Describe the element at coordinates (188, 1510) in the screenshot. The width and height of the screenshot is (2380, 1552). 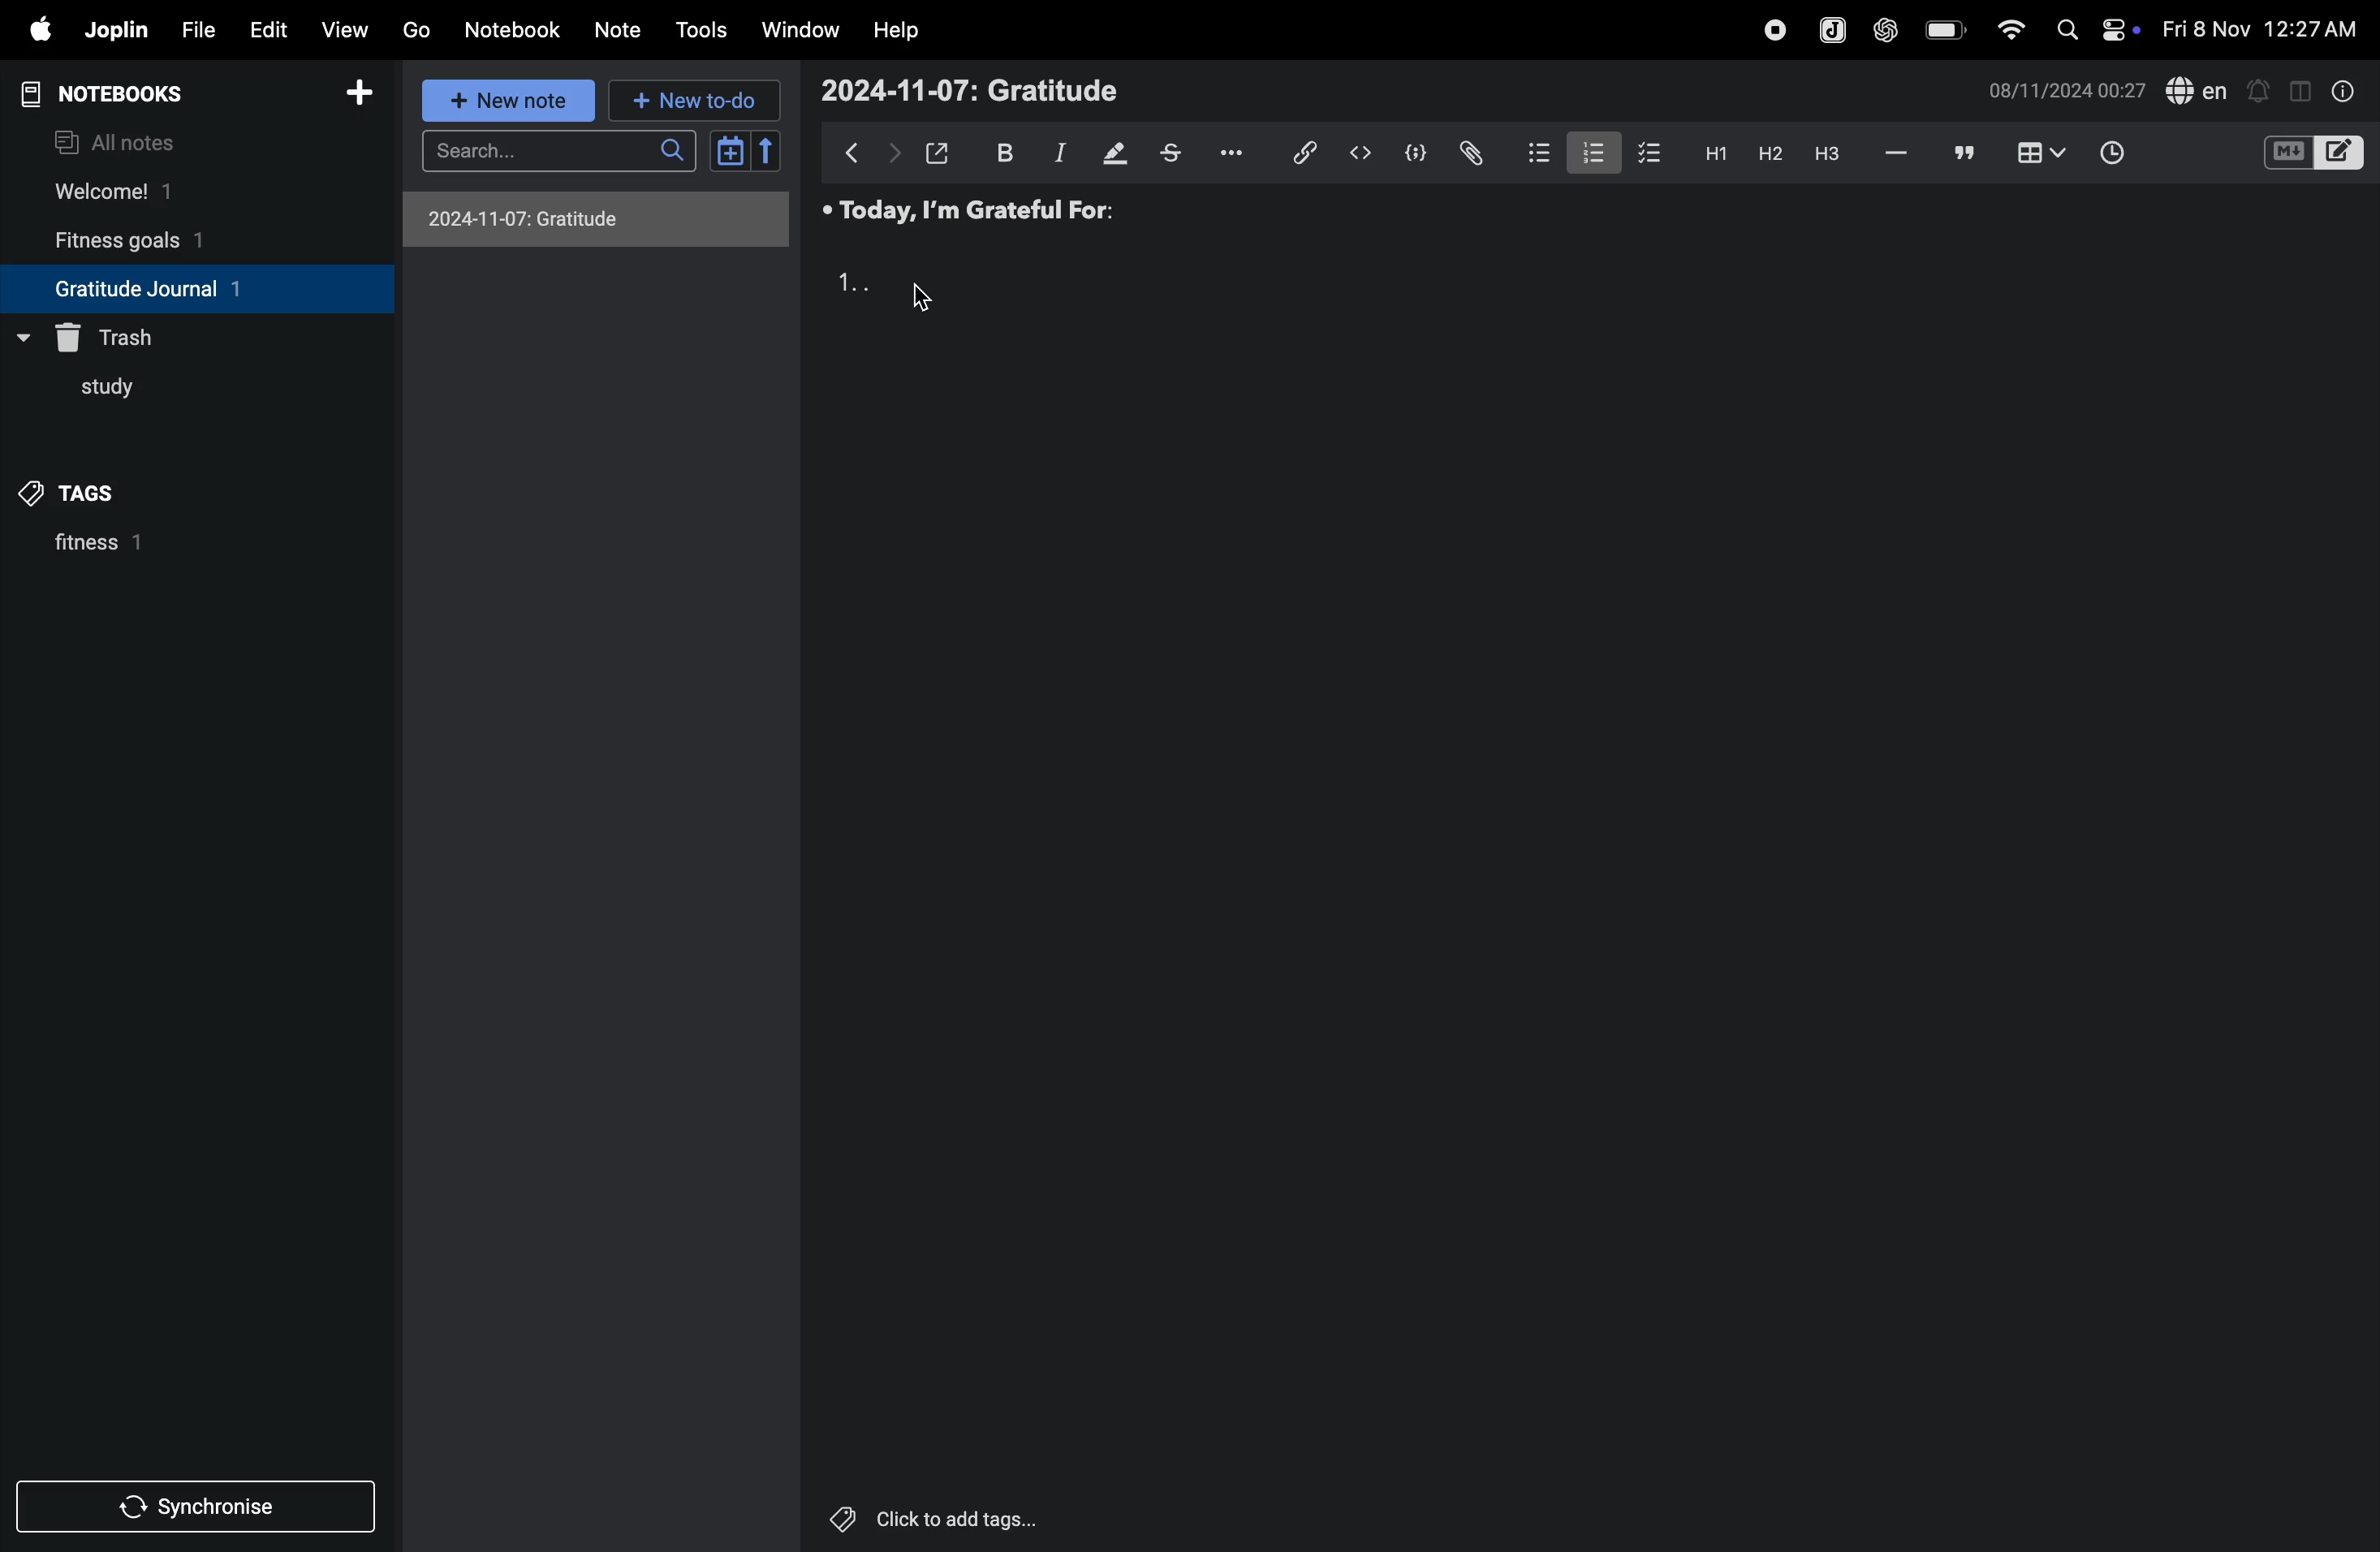
I see `synchronise` at that location.